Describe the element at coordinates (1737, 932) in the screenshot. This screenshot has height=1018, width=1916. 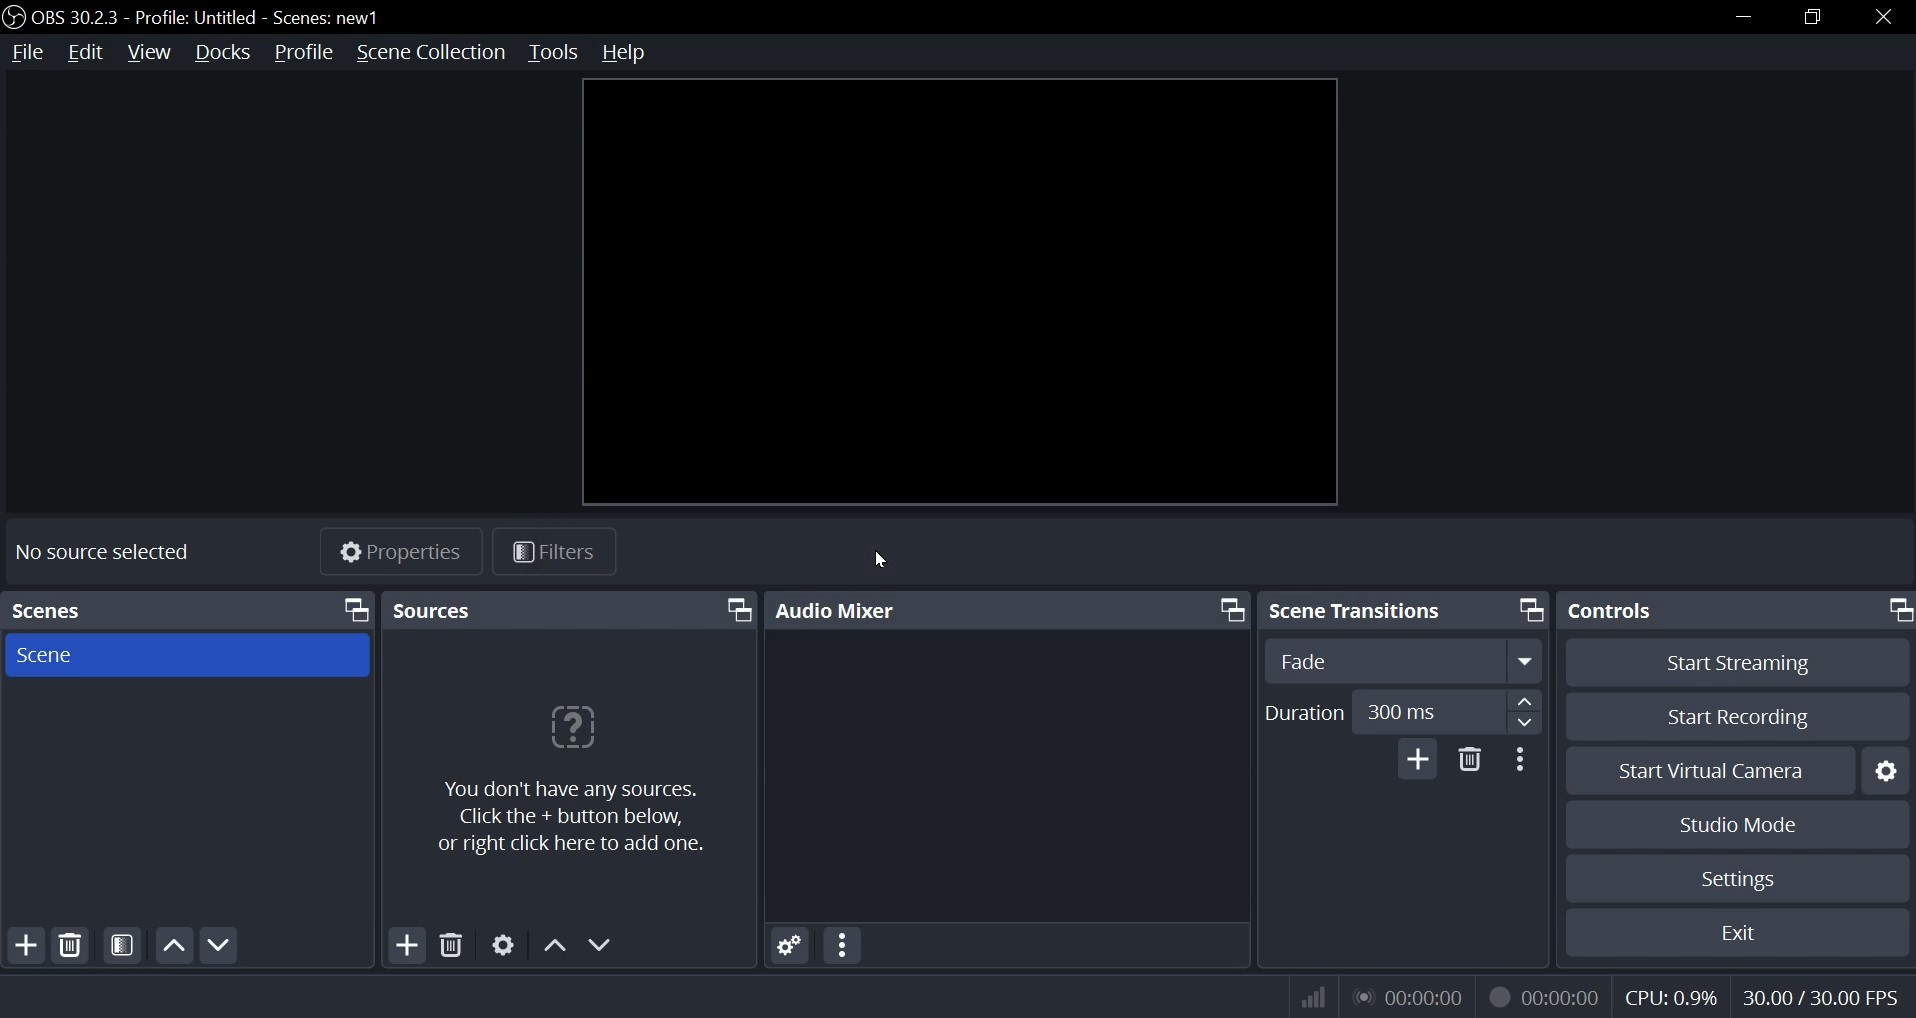
I see `exit` at that location.